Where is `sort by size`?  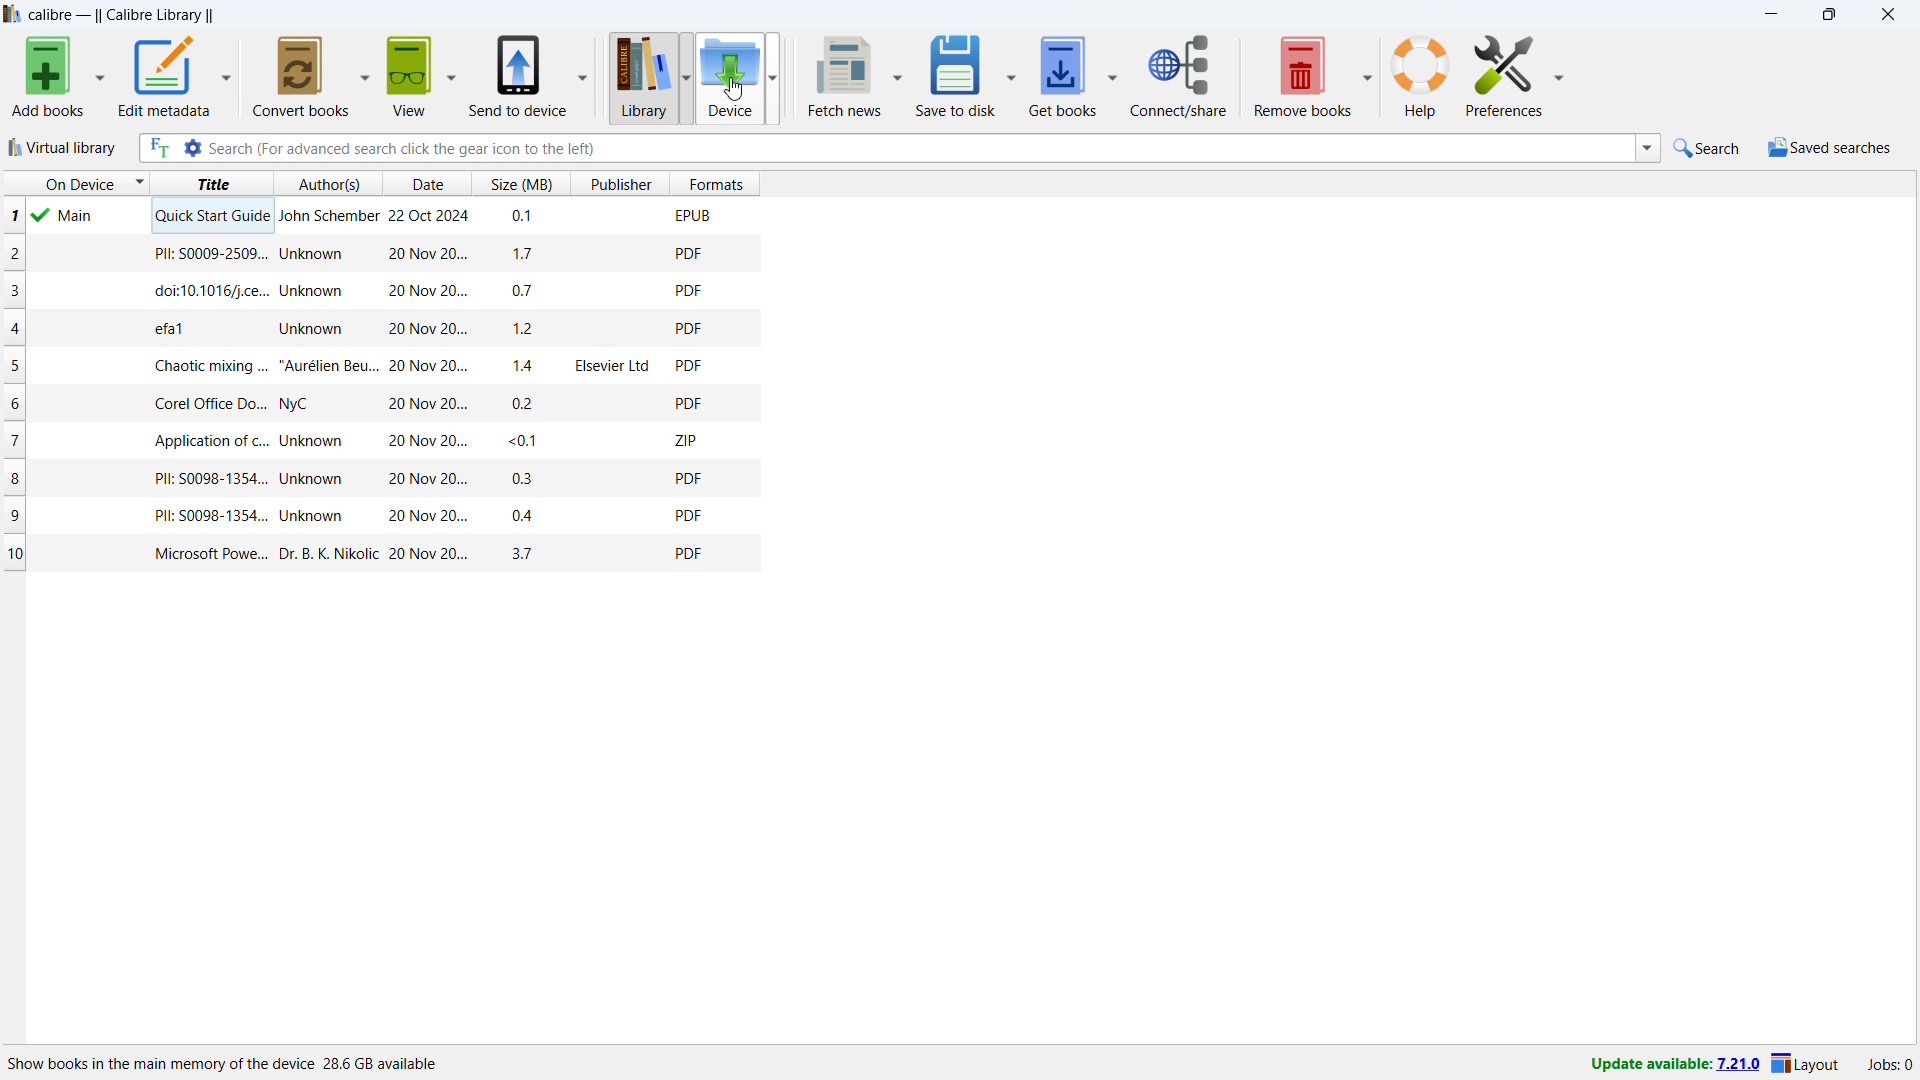
sort by size is located at coordinates (520, 184).